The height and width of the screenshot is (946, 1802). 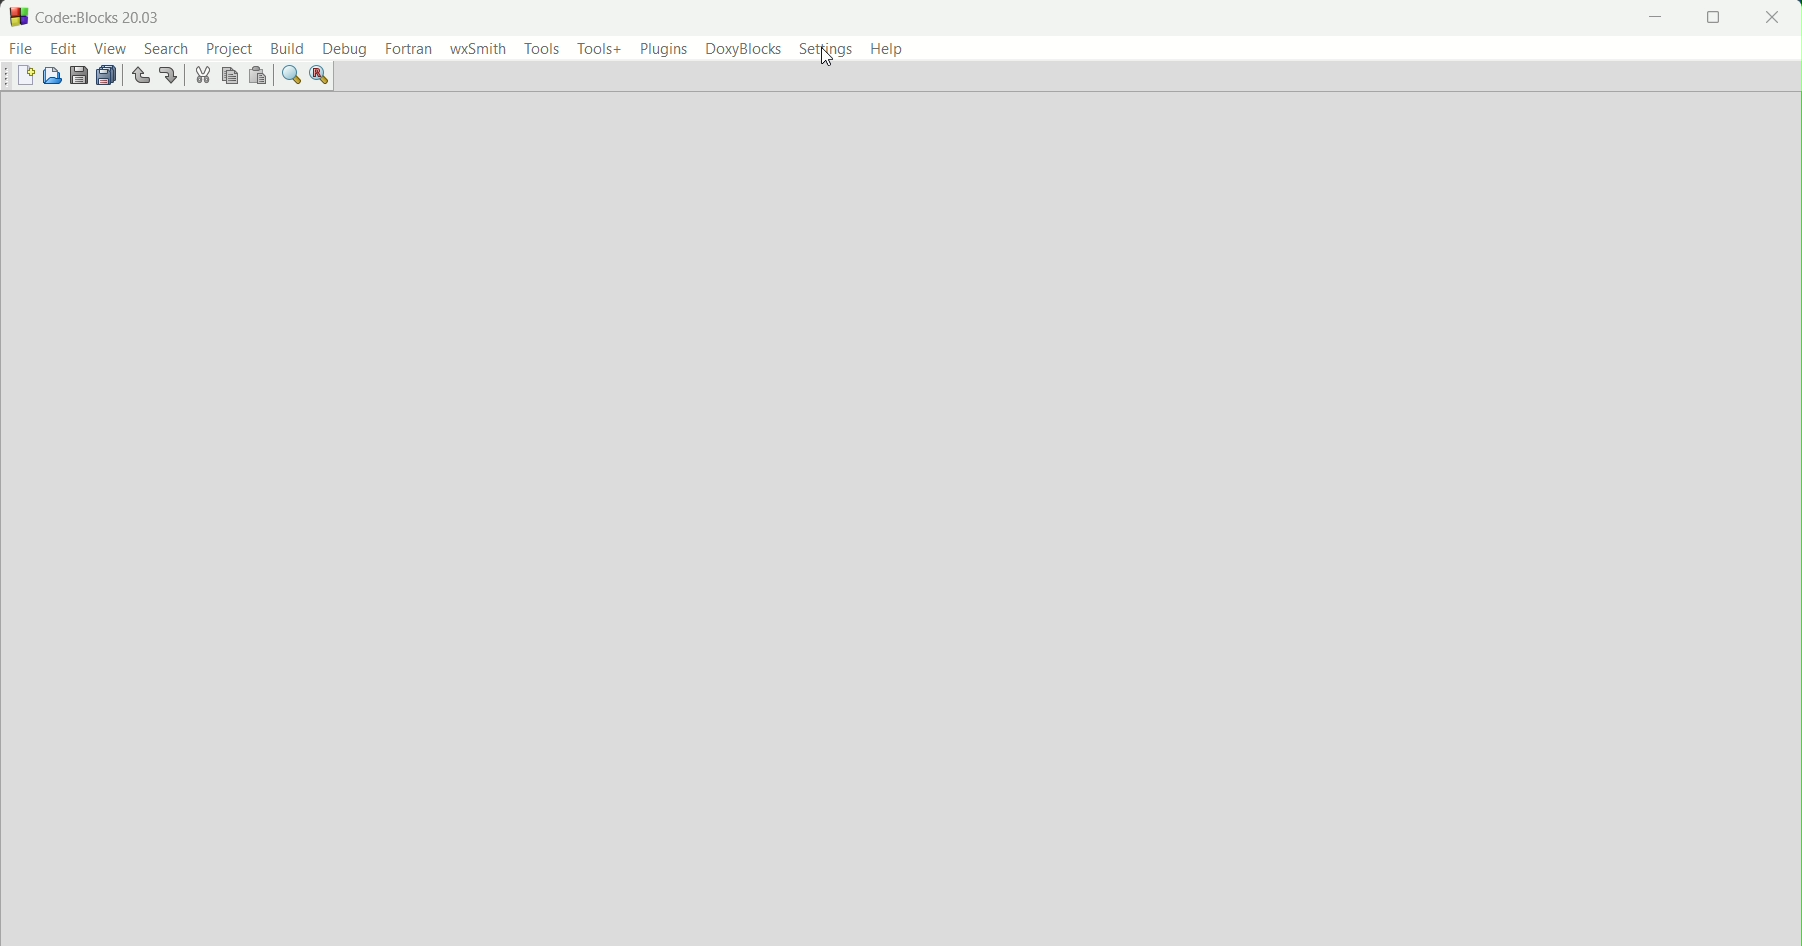 I want to click on close, so click(x=1772, y=18).